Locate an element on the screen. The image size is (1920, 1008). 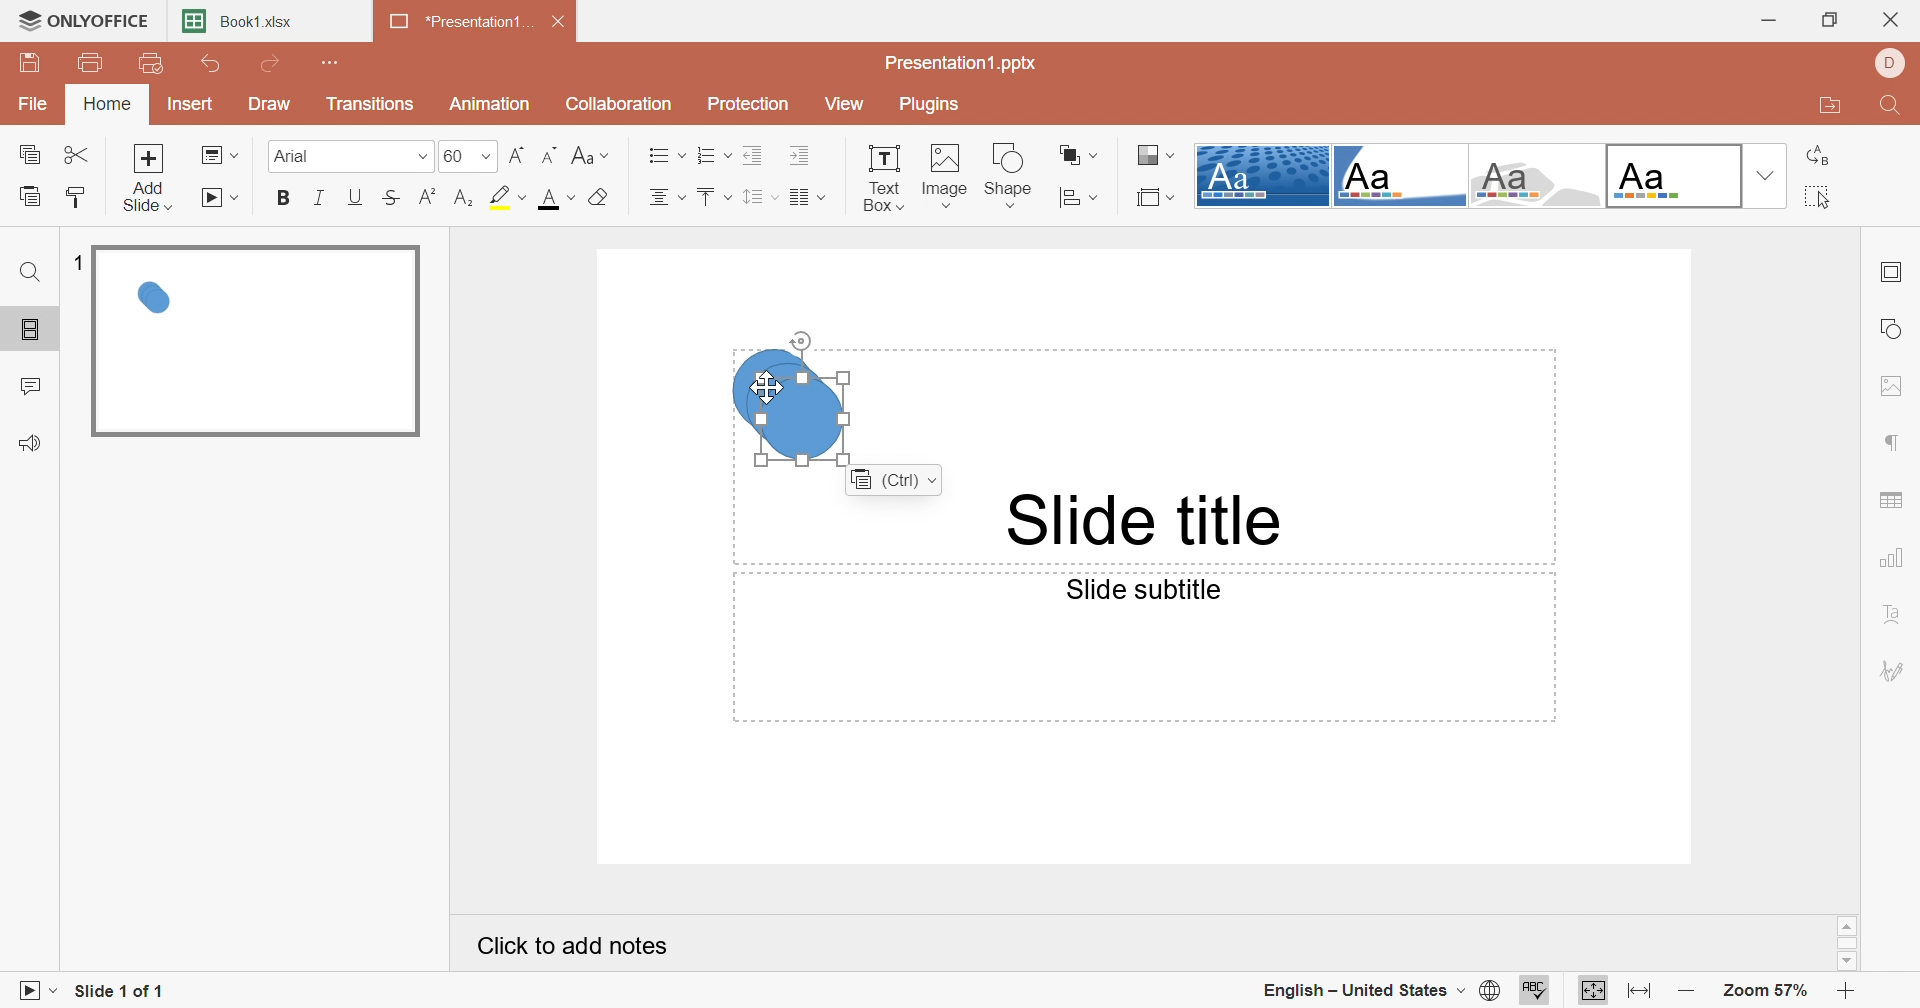
Image is located at coordinates (941, 176).